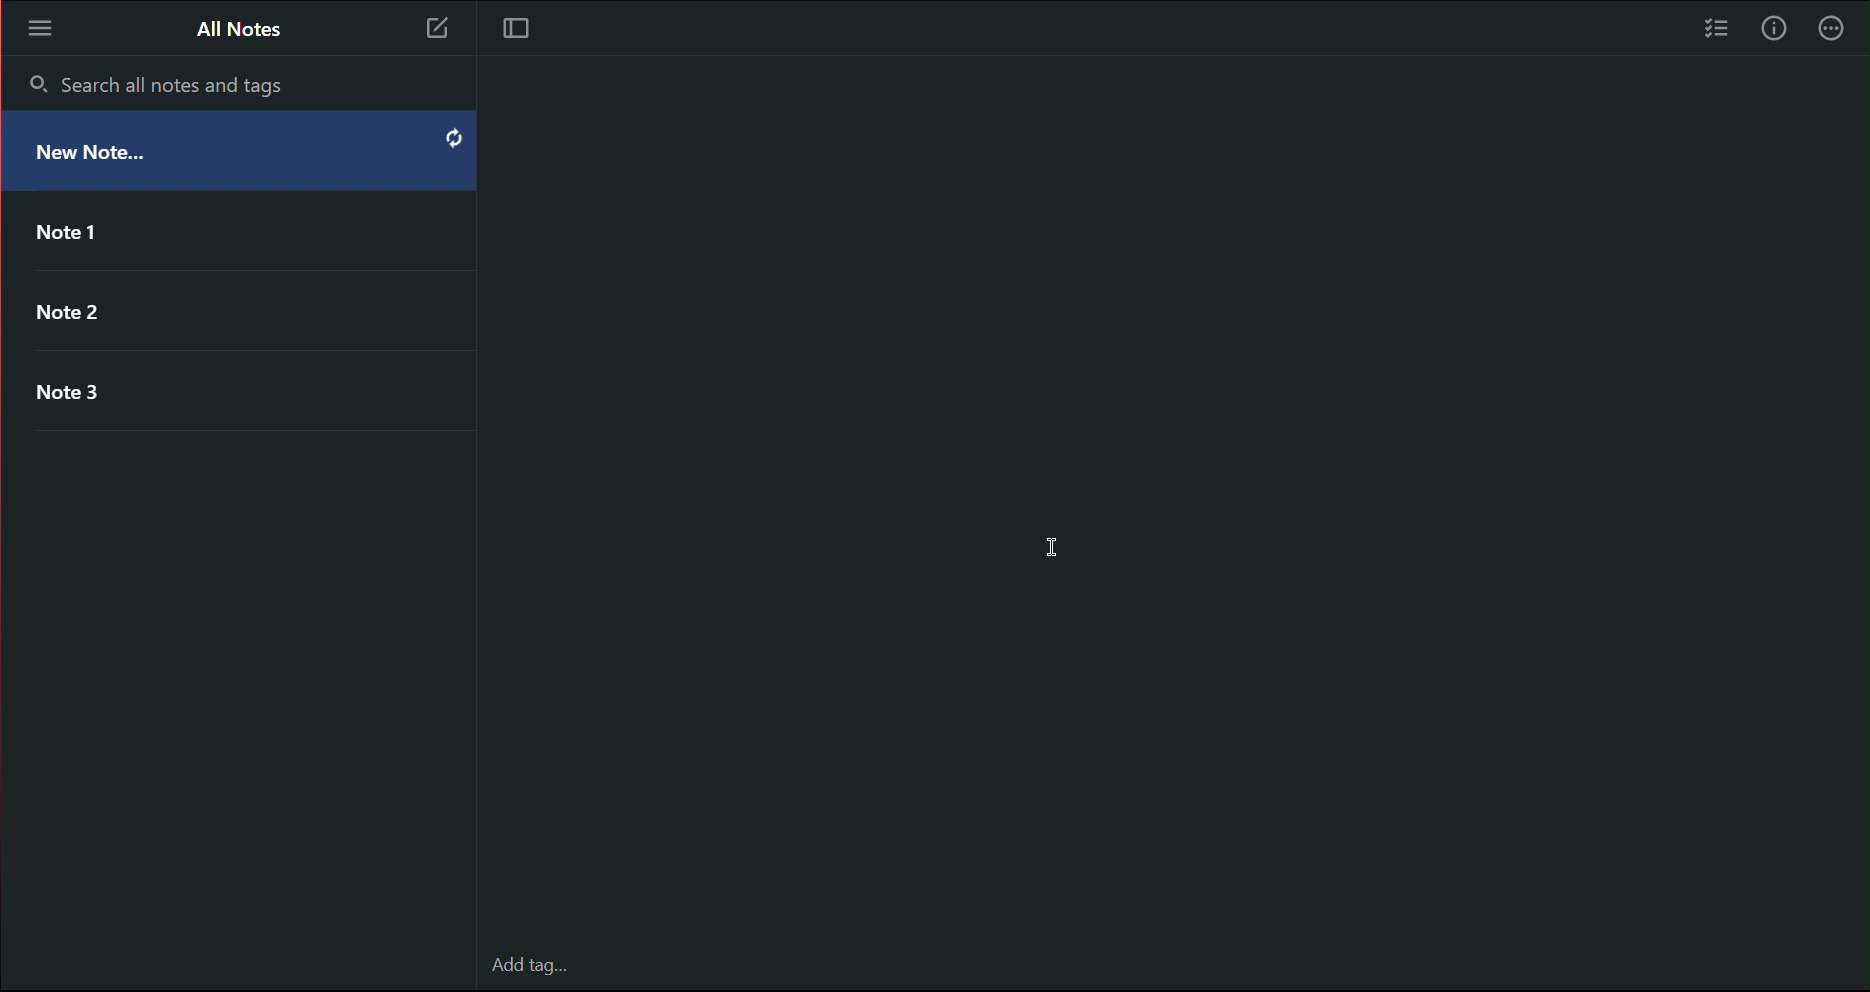  Describe the element at coordinates (226, 227) in the screenshot. I see `Note 1` at that location.